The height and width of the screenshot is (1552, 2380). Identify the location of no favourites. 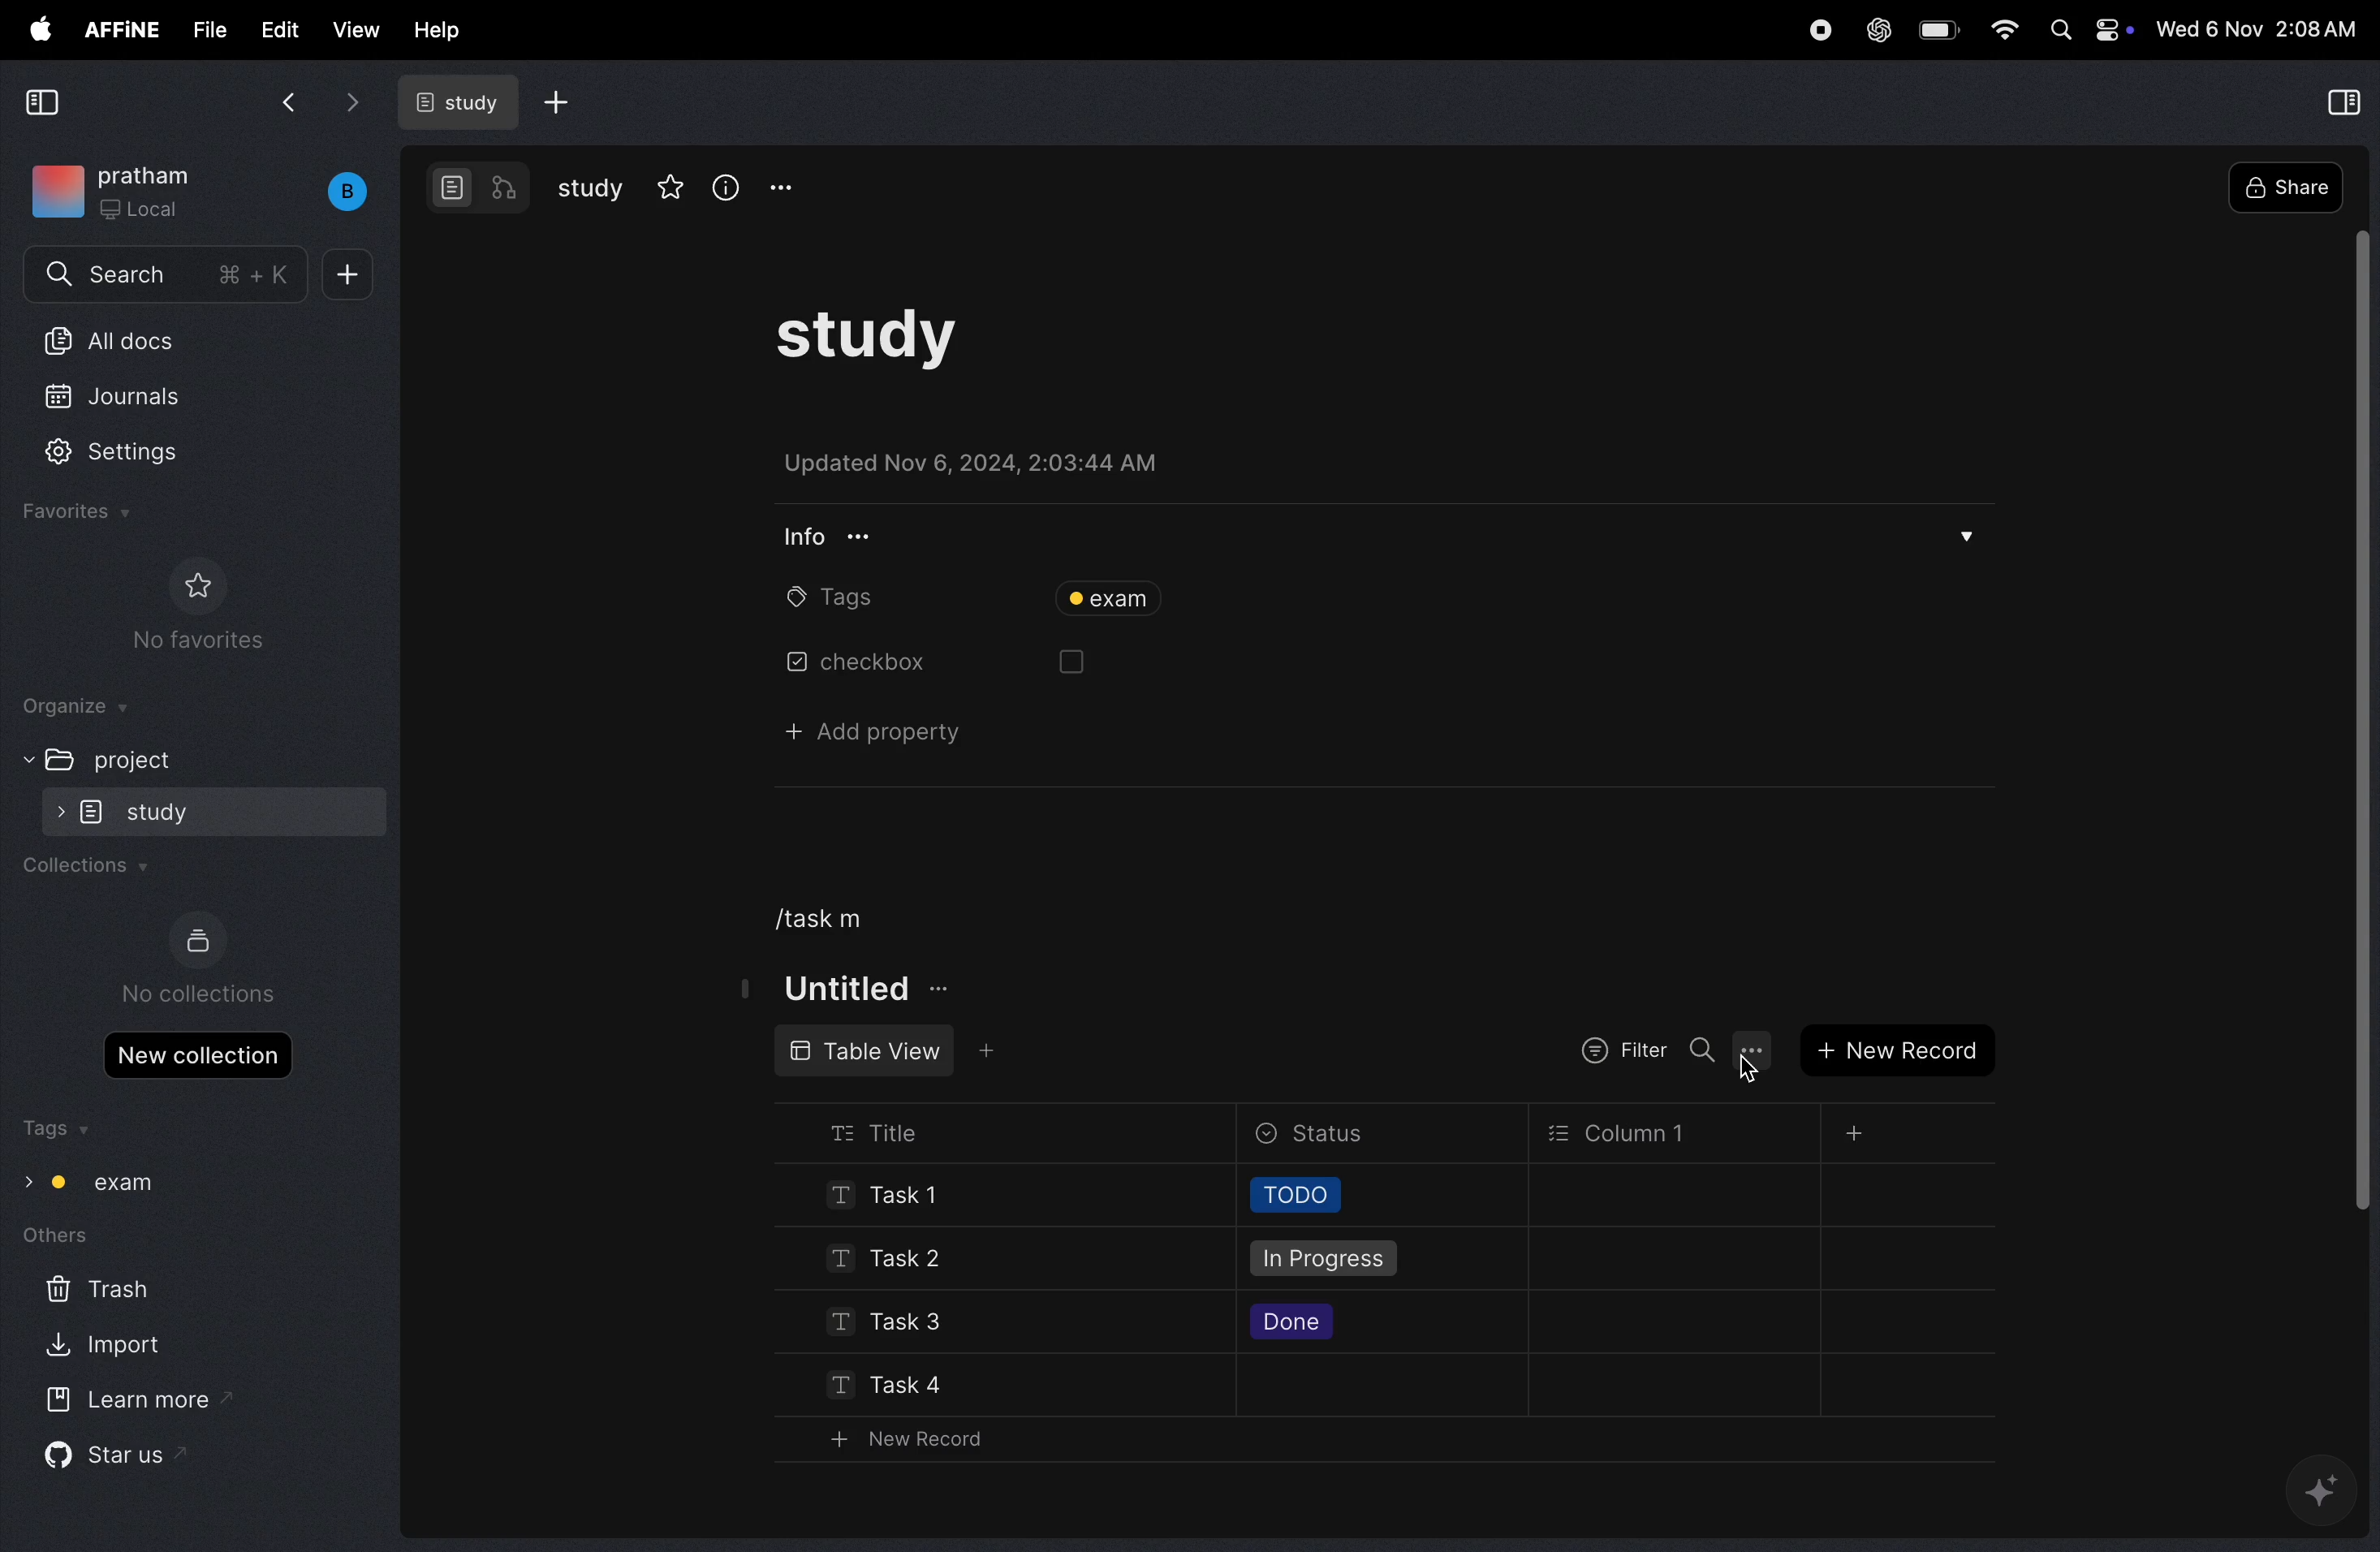
(201, 604).